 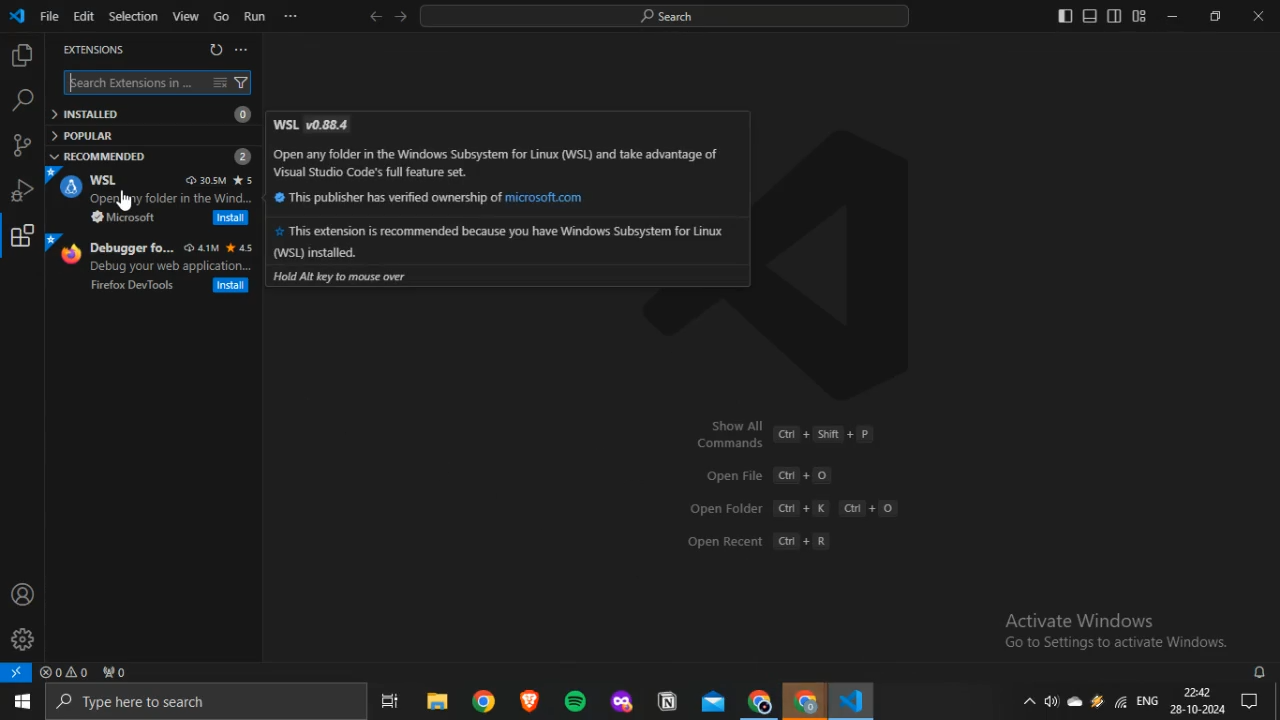 I want to click on notifications, so click(x=1261, y=672).